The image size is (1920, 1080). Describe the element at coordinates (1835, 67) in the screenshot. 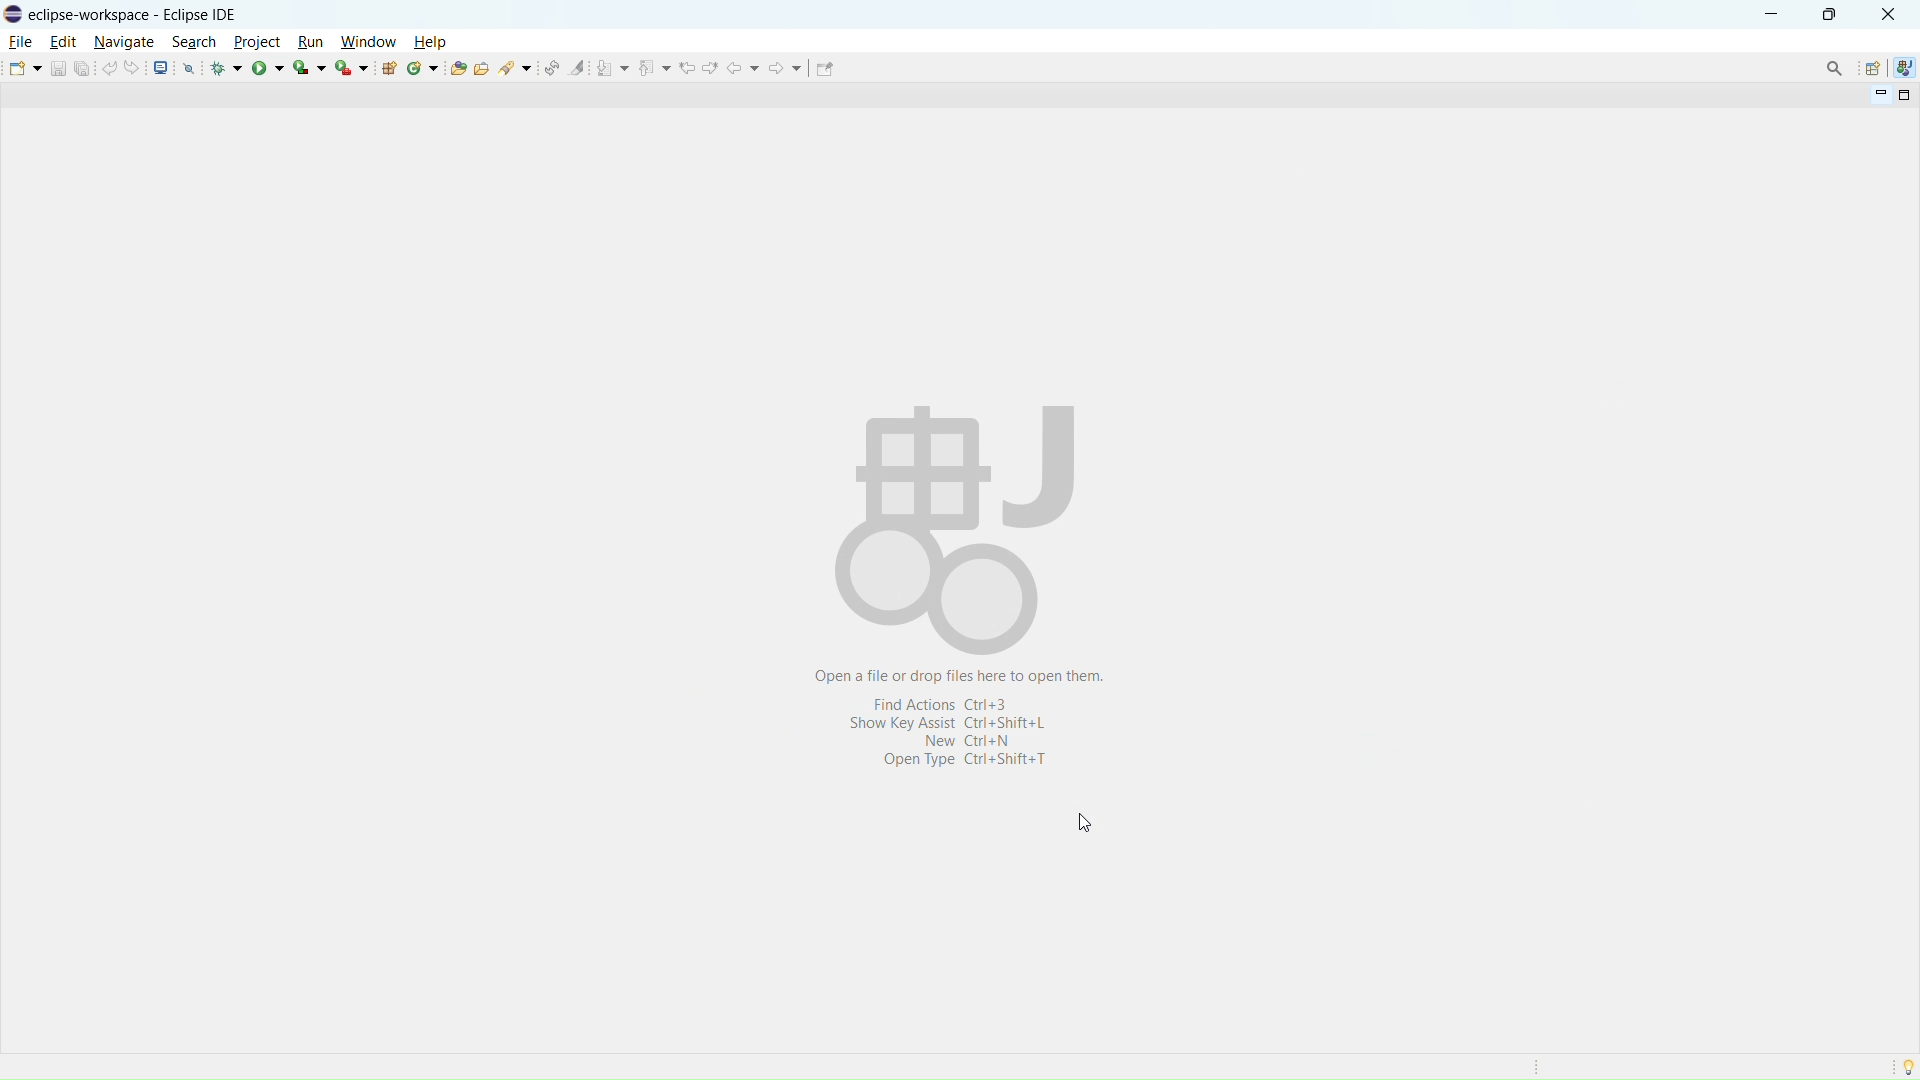

I see `access commands and other items` at that location.